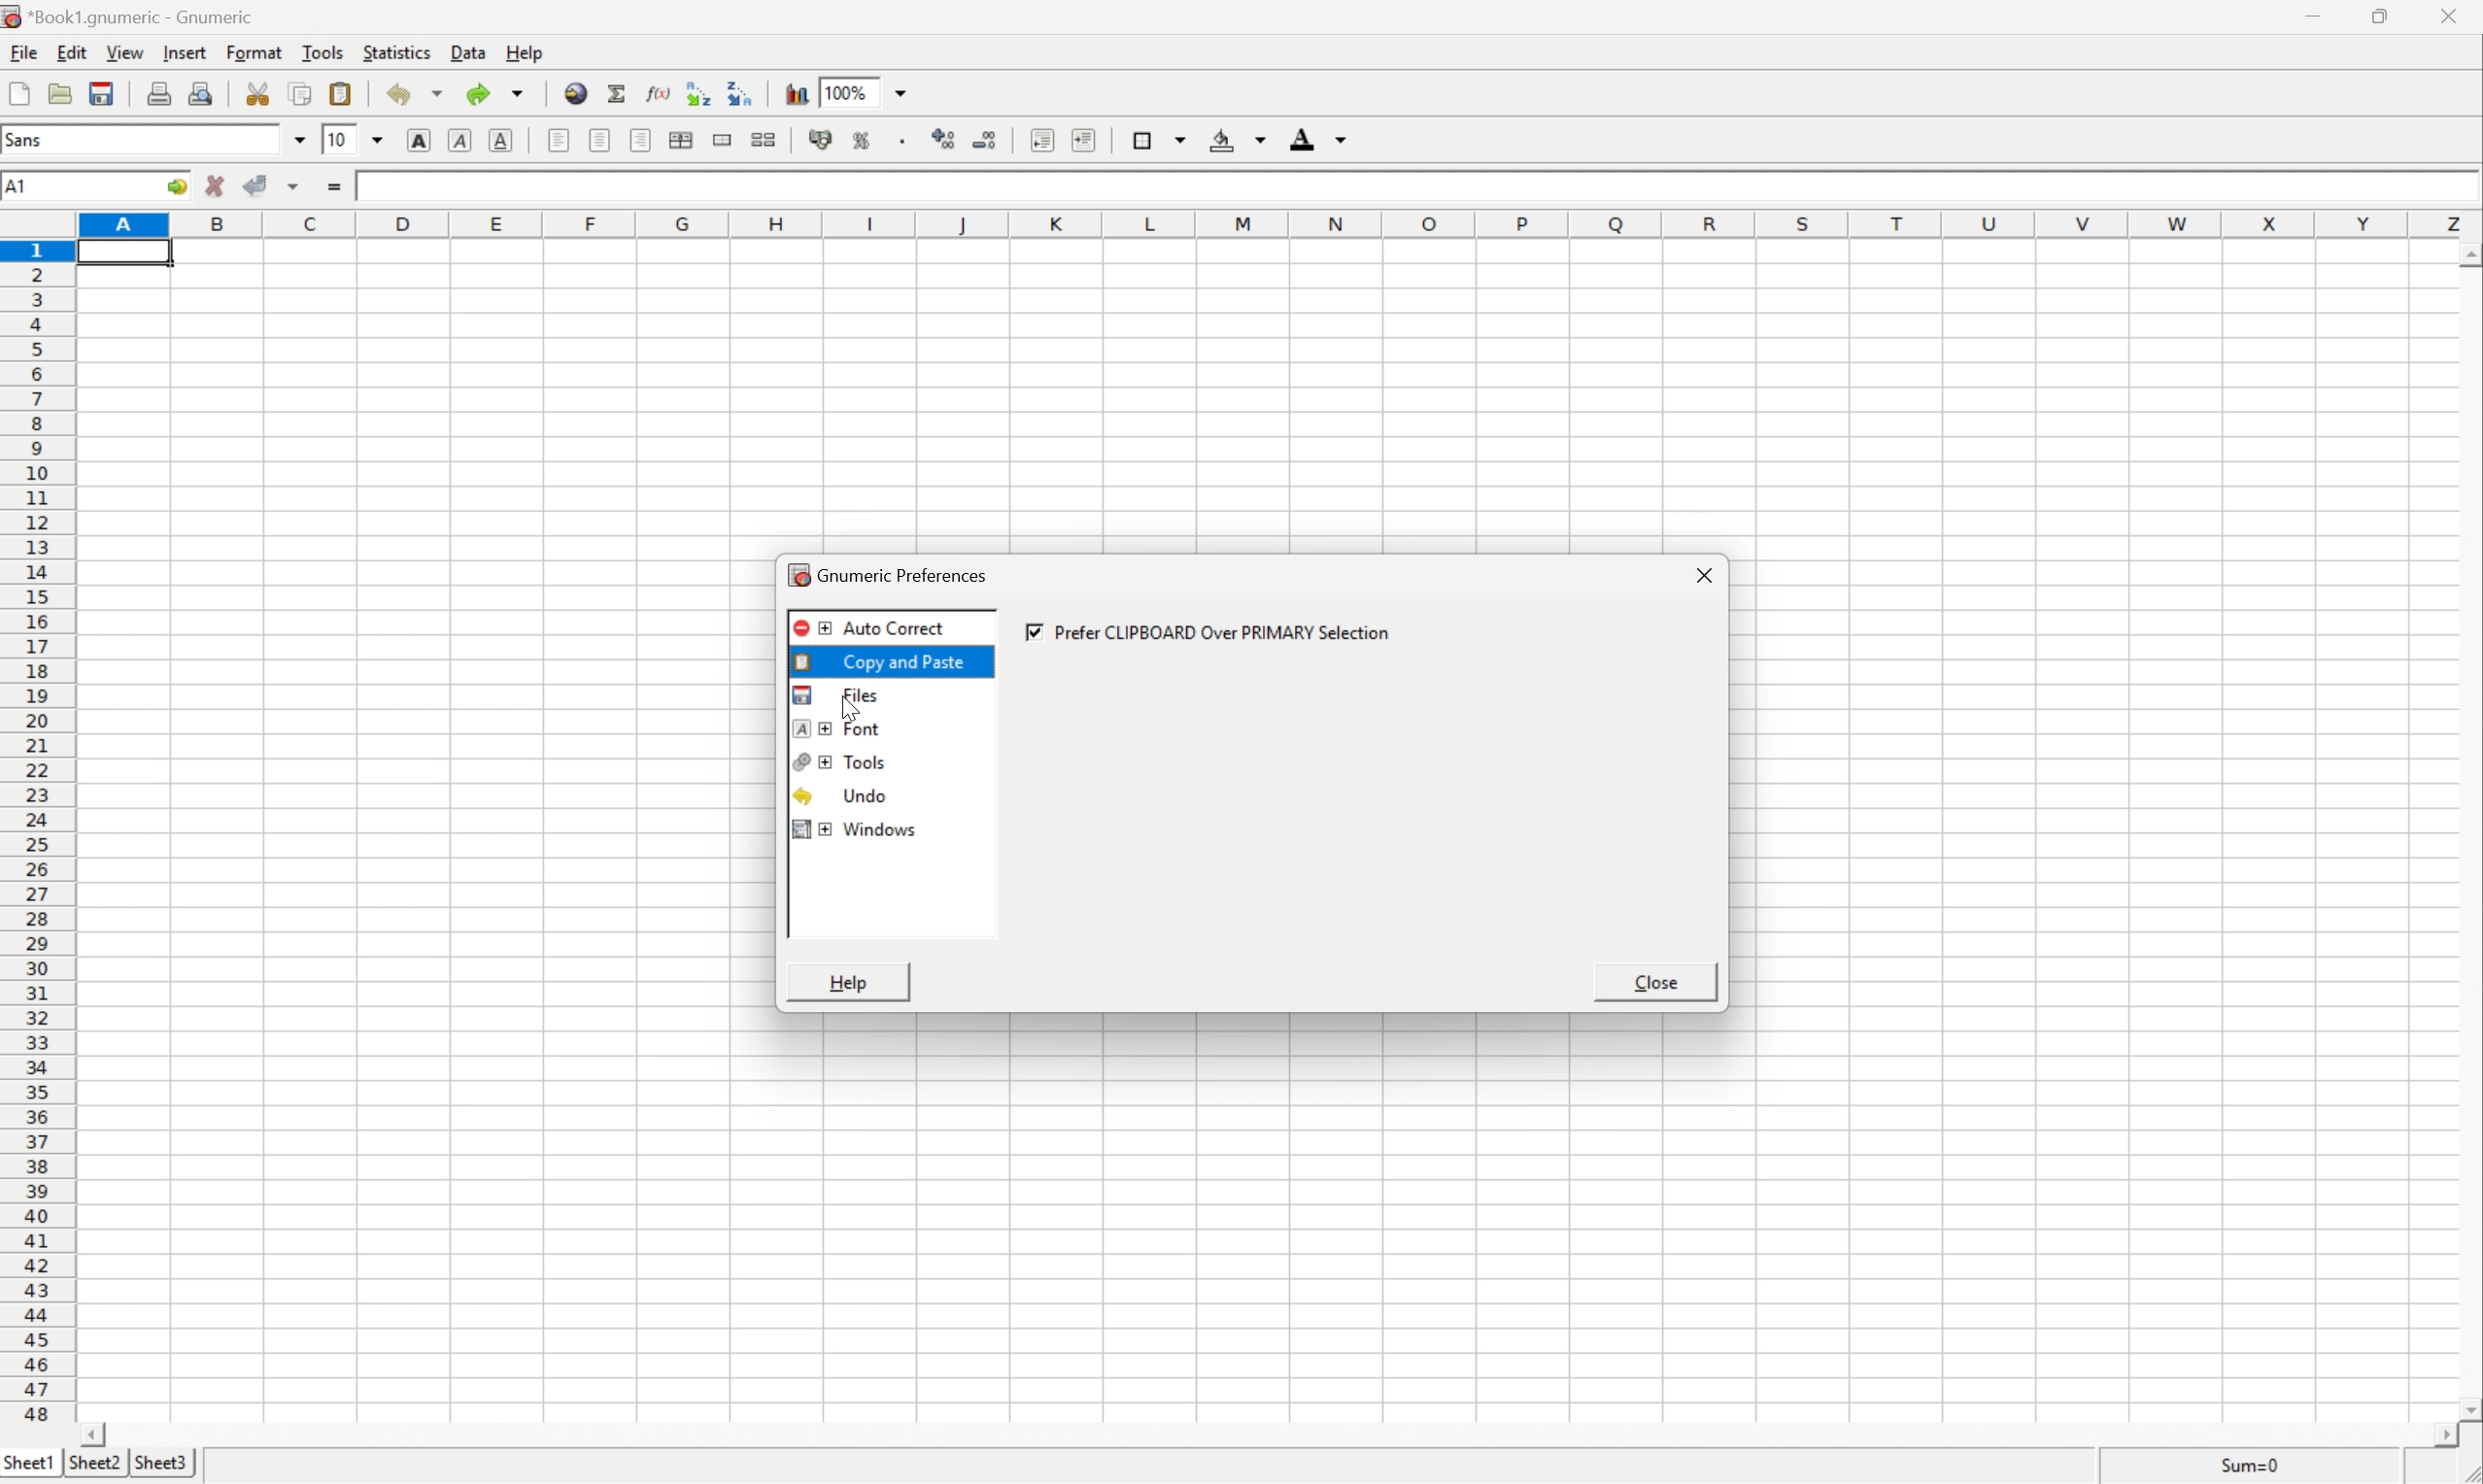 Image resolution: width=2483 pixels, height=1484 pixels. I want to click on restore down, so click(2389, 17).